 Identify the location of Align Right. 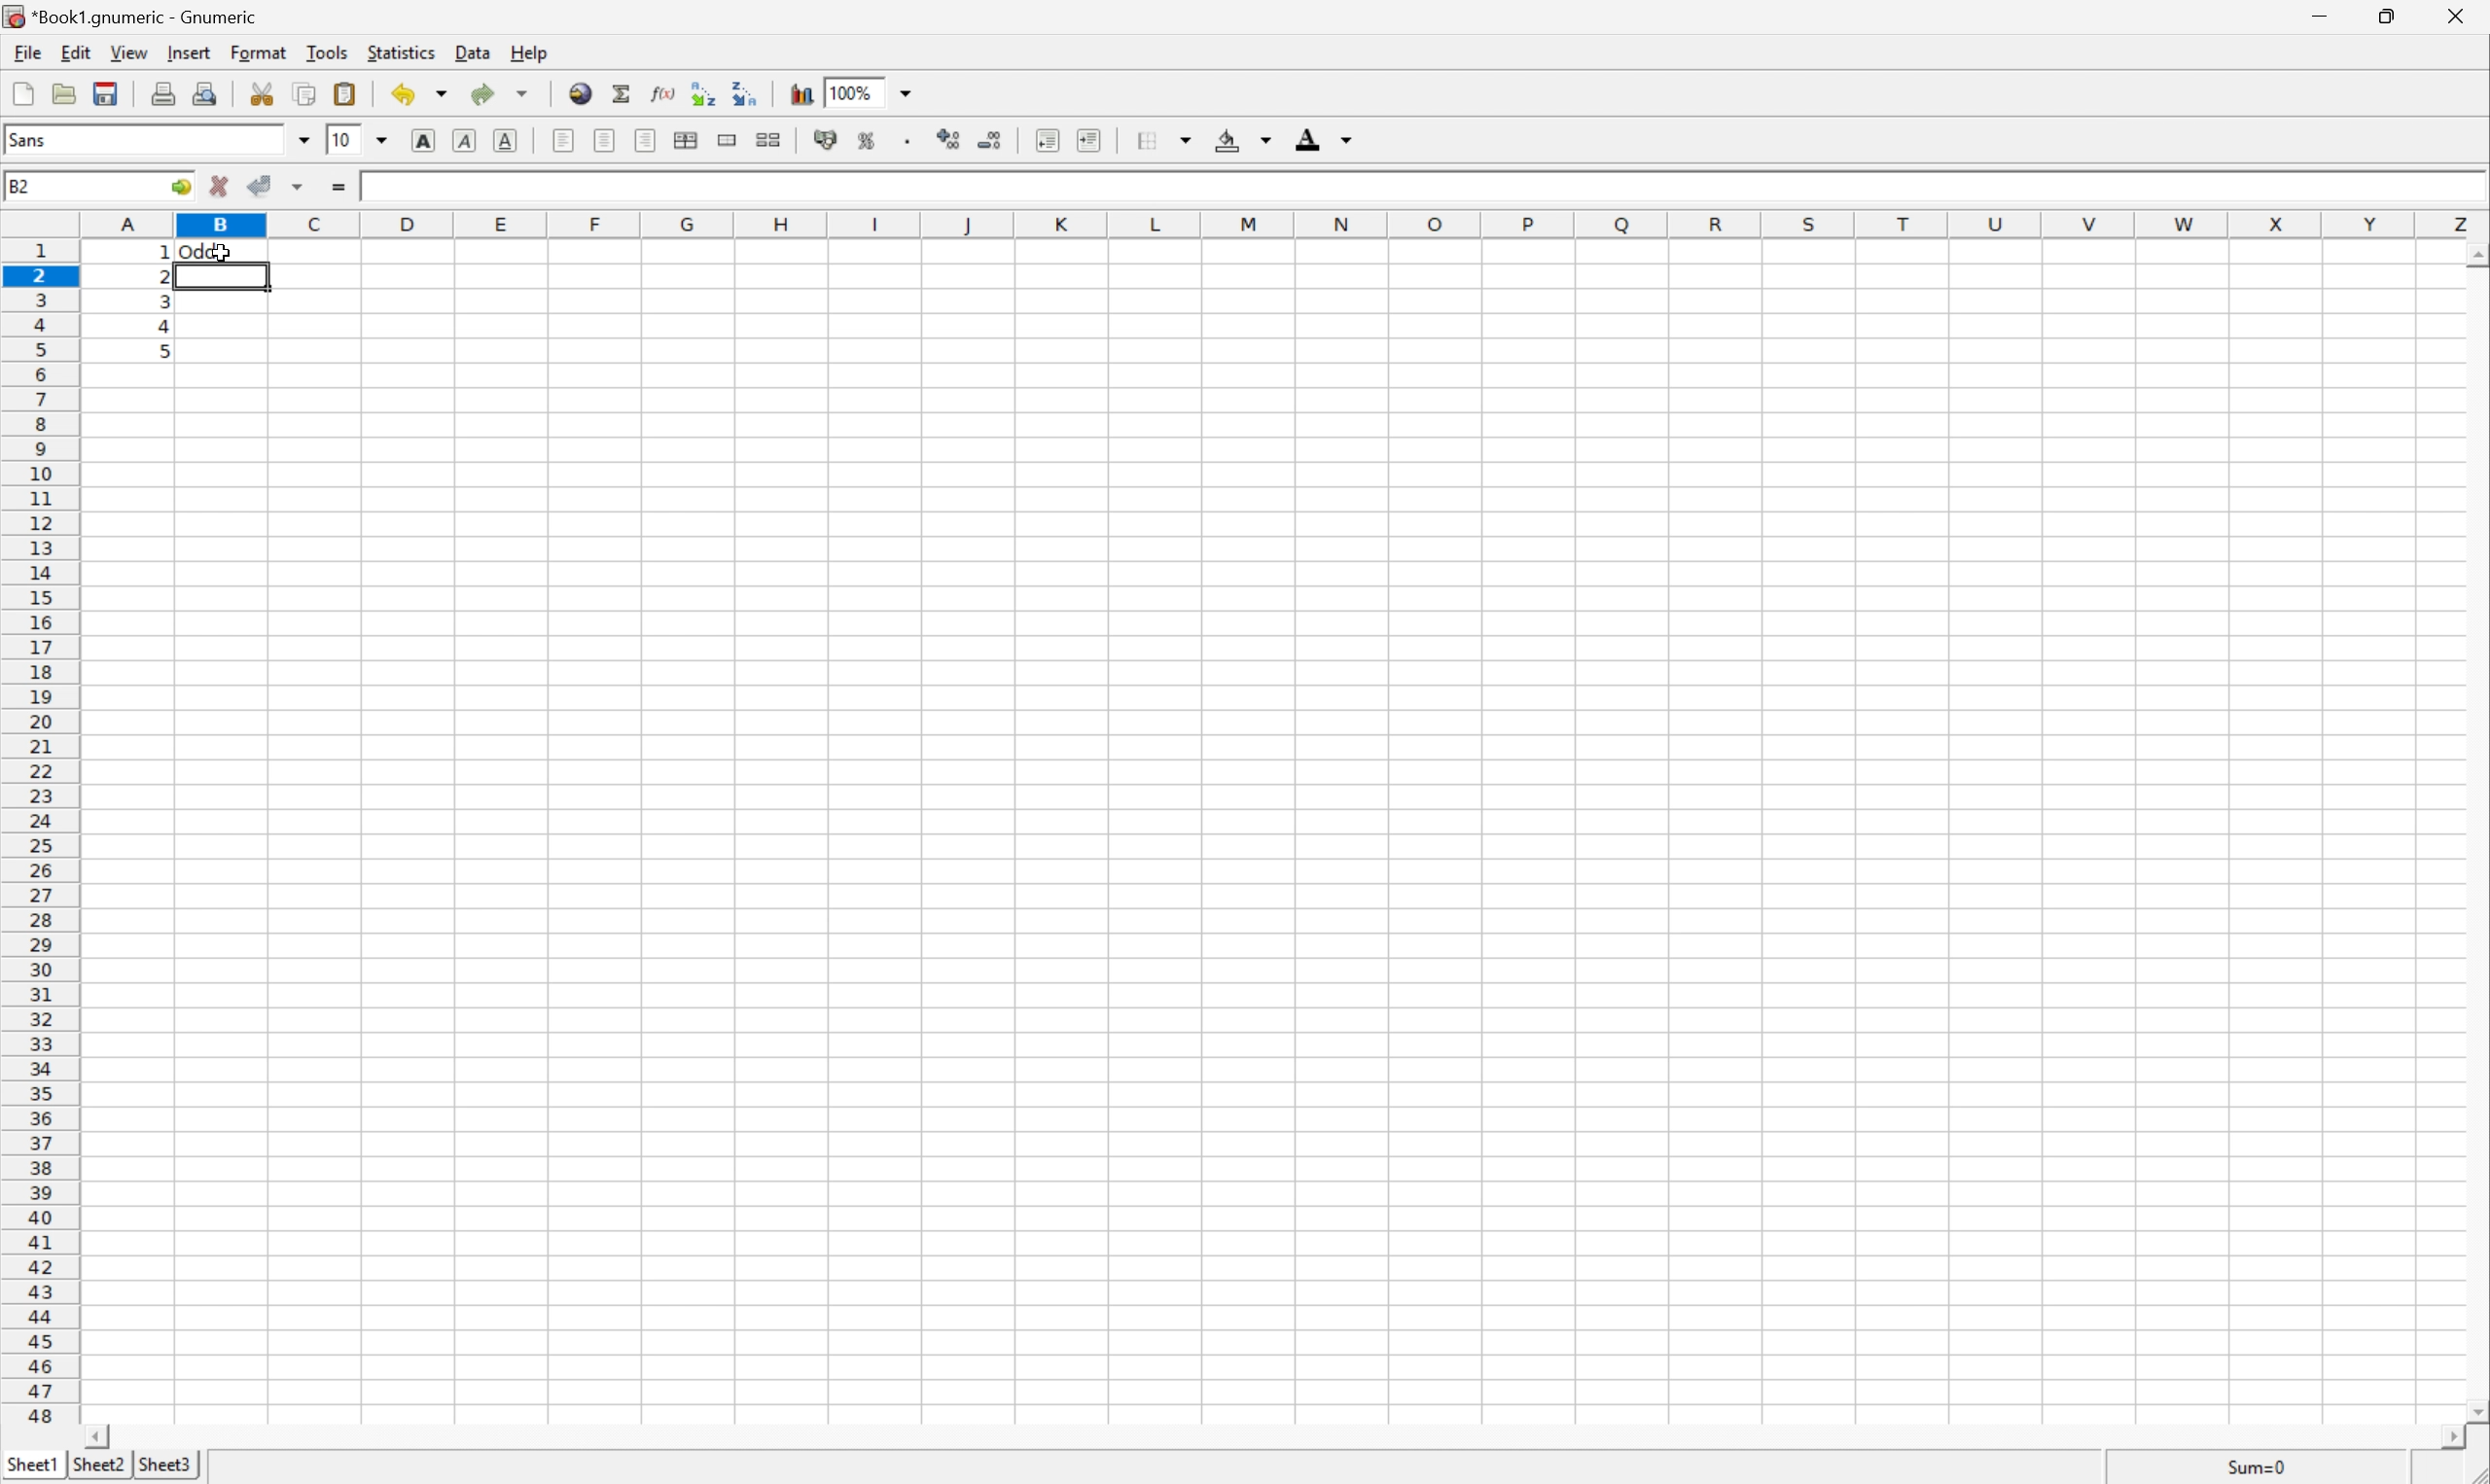
(646, 140).